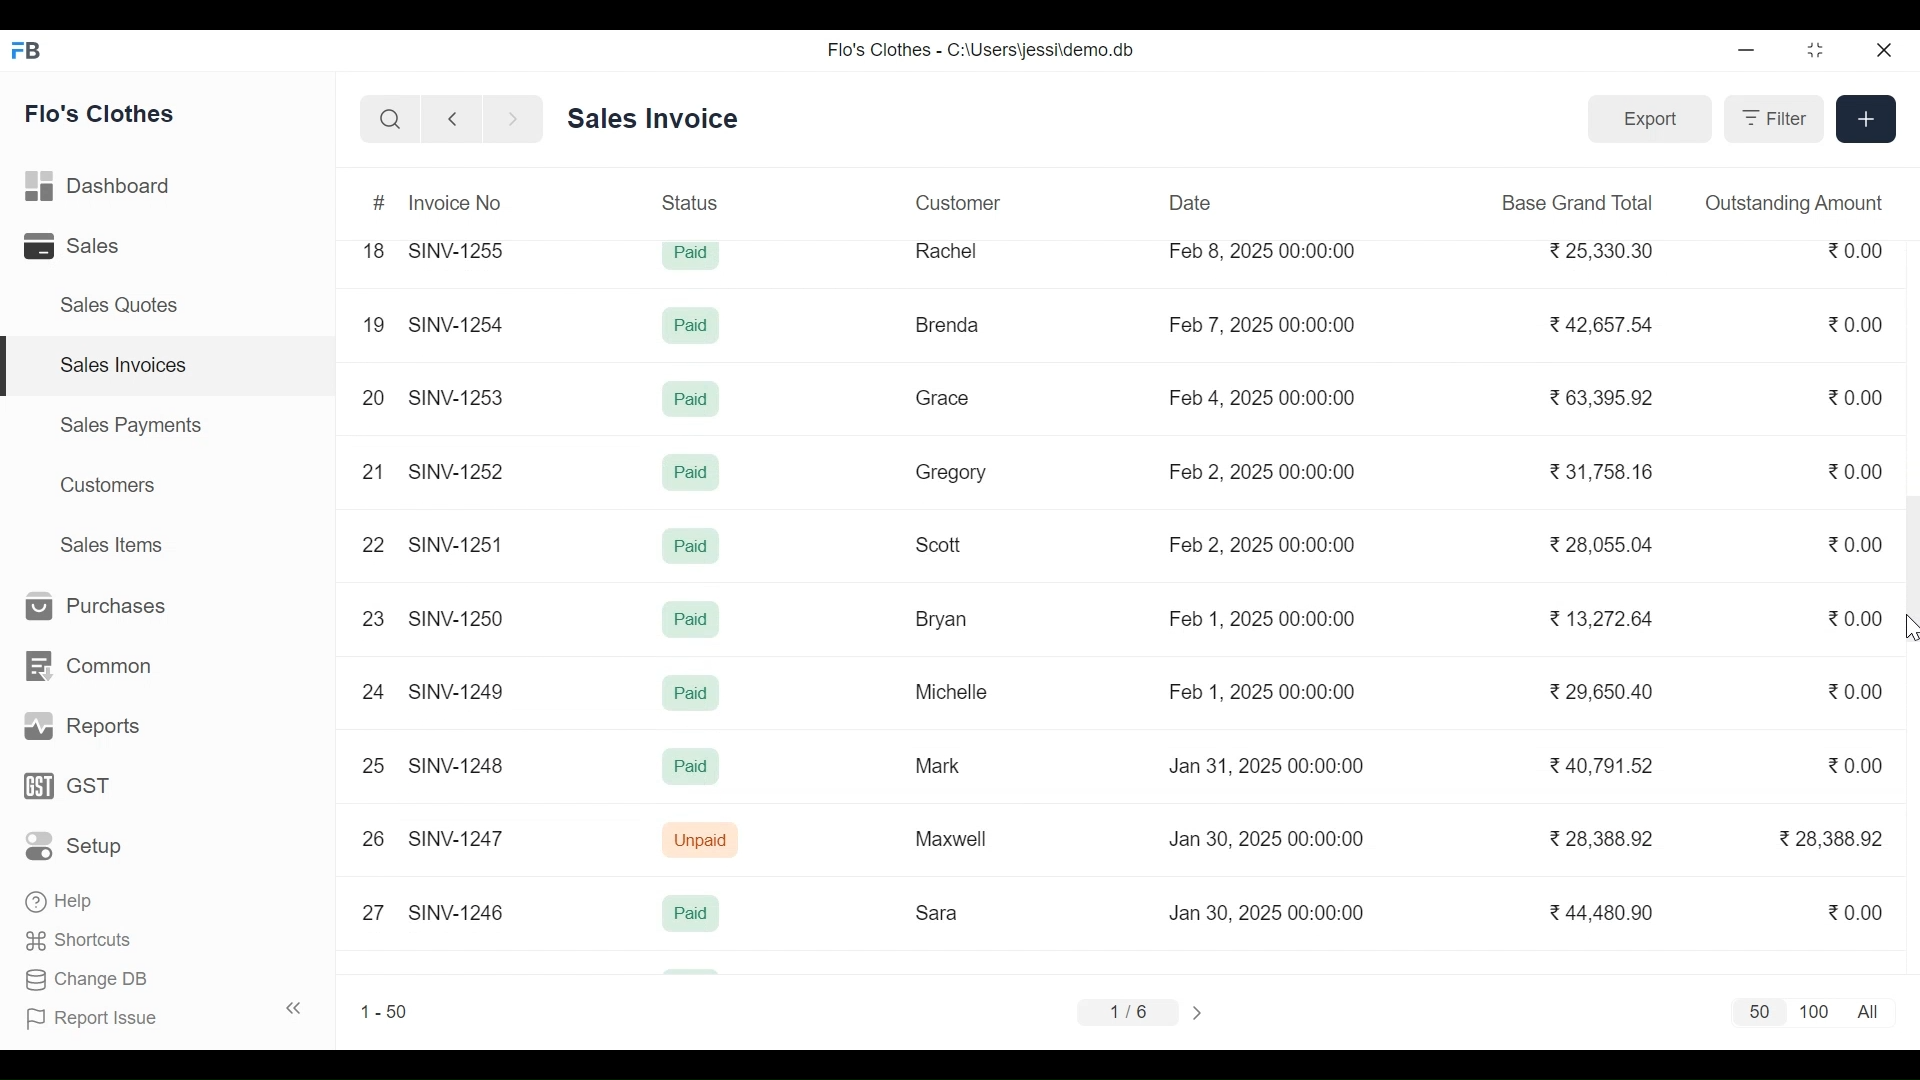  What do you see at coordinates (694, 254) in the screenshot?
I see `Paid` at bounding box center [694, 254].